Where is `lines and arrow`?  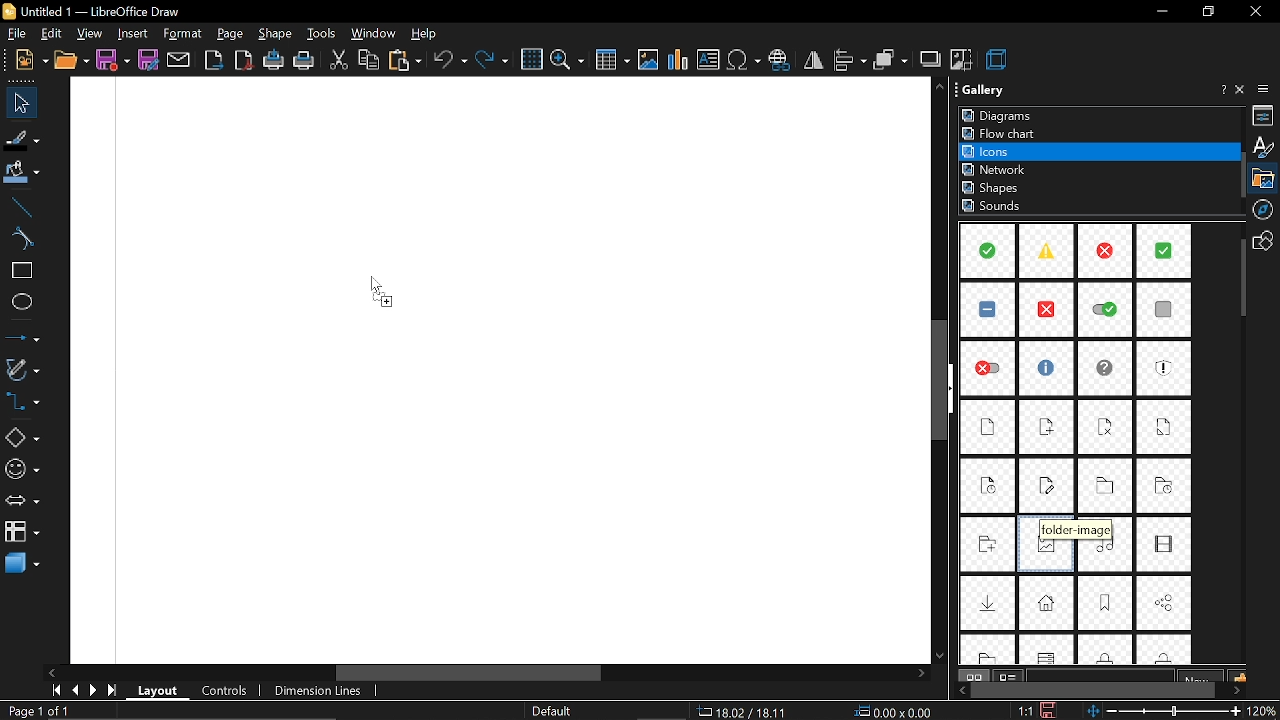
lines and arrow is located at coordinates (20, 339).